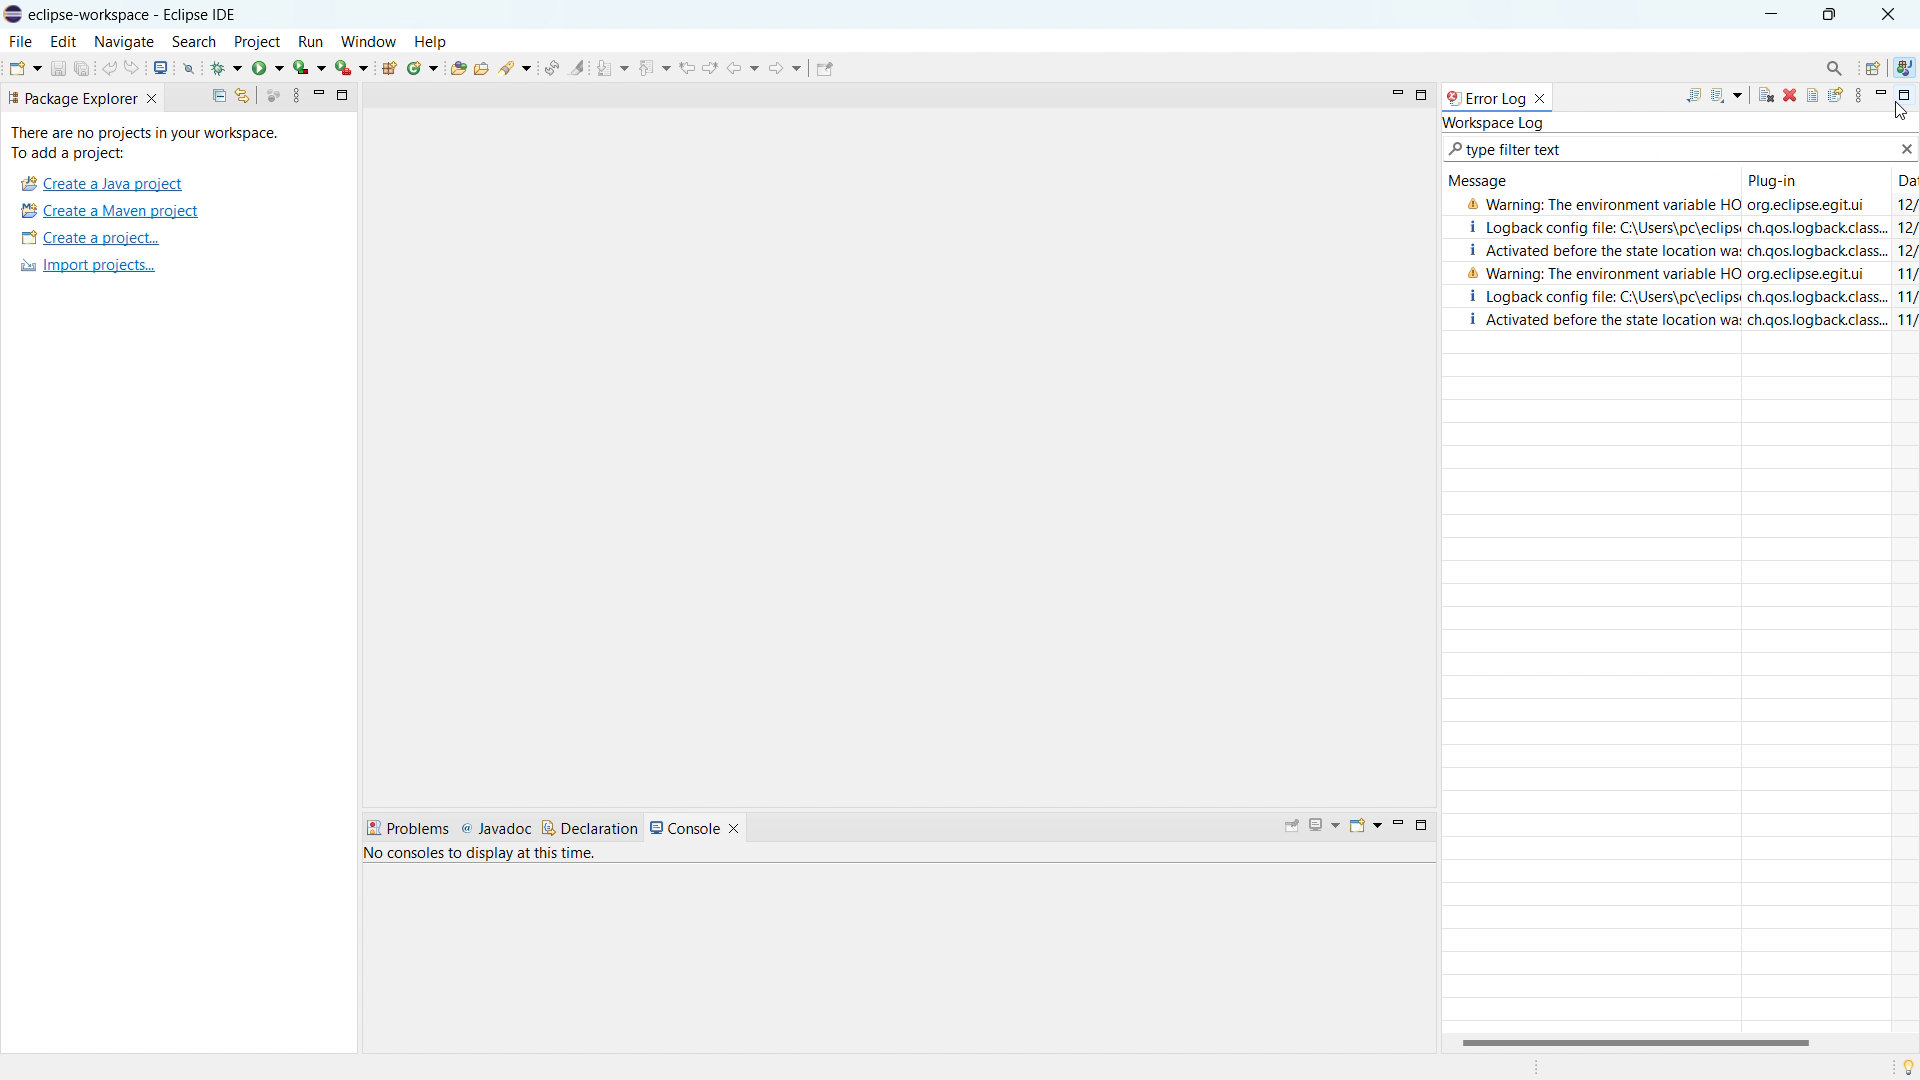 The height and width of the screenshot is (1080, 1920). I want to click on search, so click(194, 42).